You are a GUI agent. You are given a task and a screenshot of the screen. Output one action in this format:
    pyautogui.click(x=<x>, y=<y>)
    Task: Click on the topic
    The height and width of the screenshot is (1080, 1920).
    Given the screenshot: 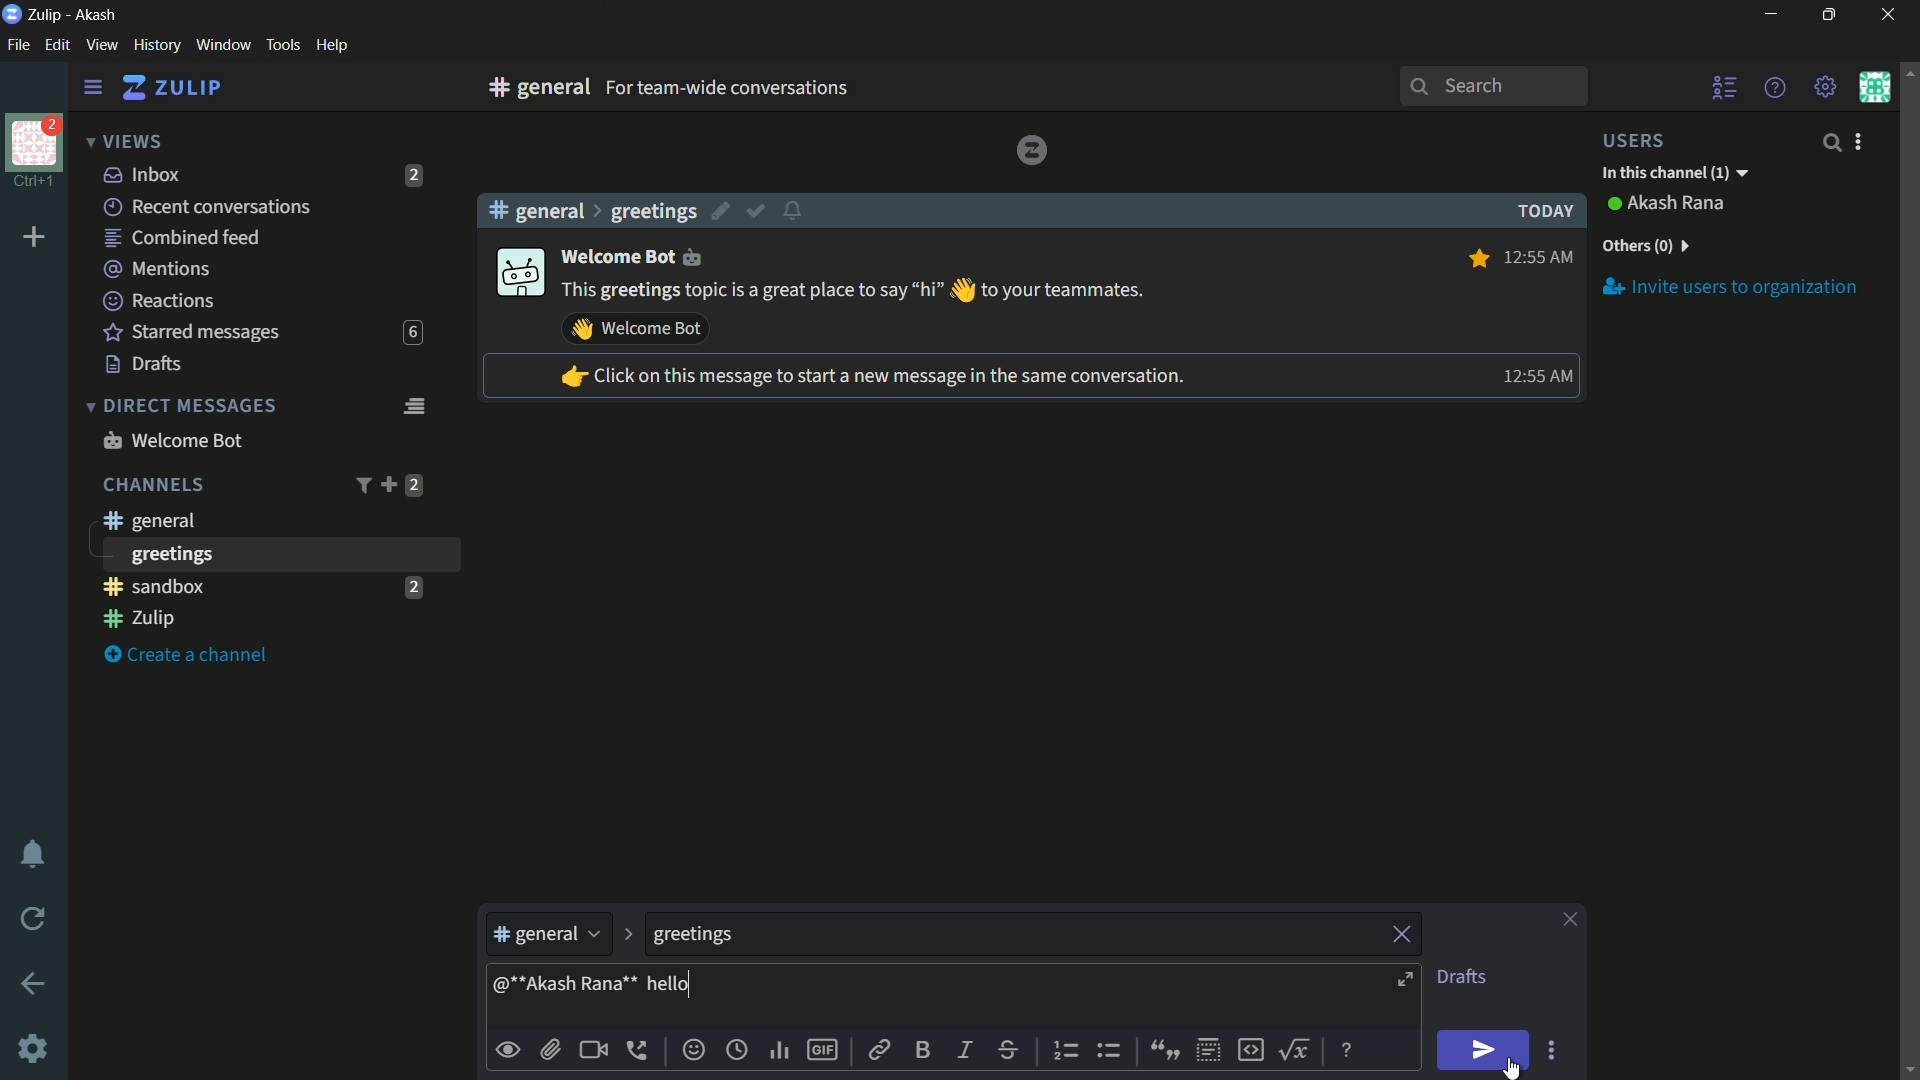 What is the action you would take?
    pyautogui.click(x=1013, y=935)
    